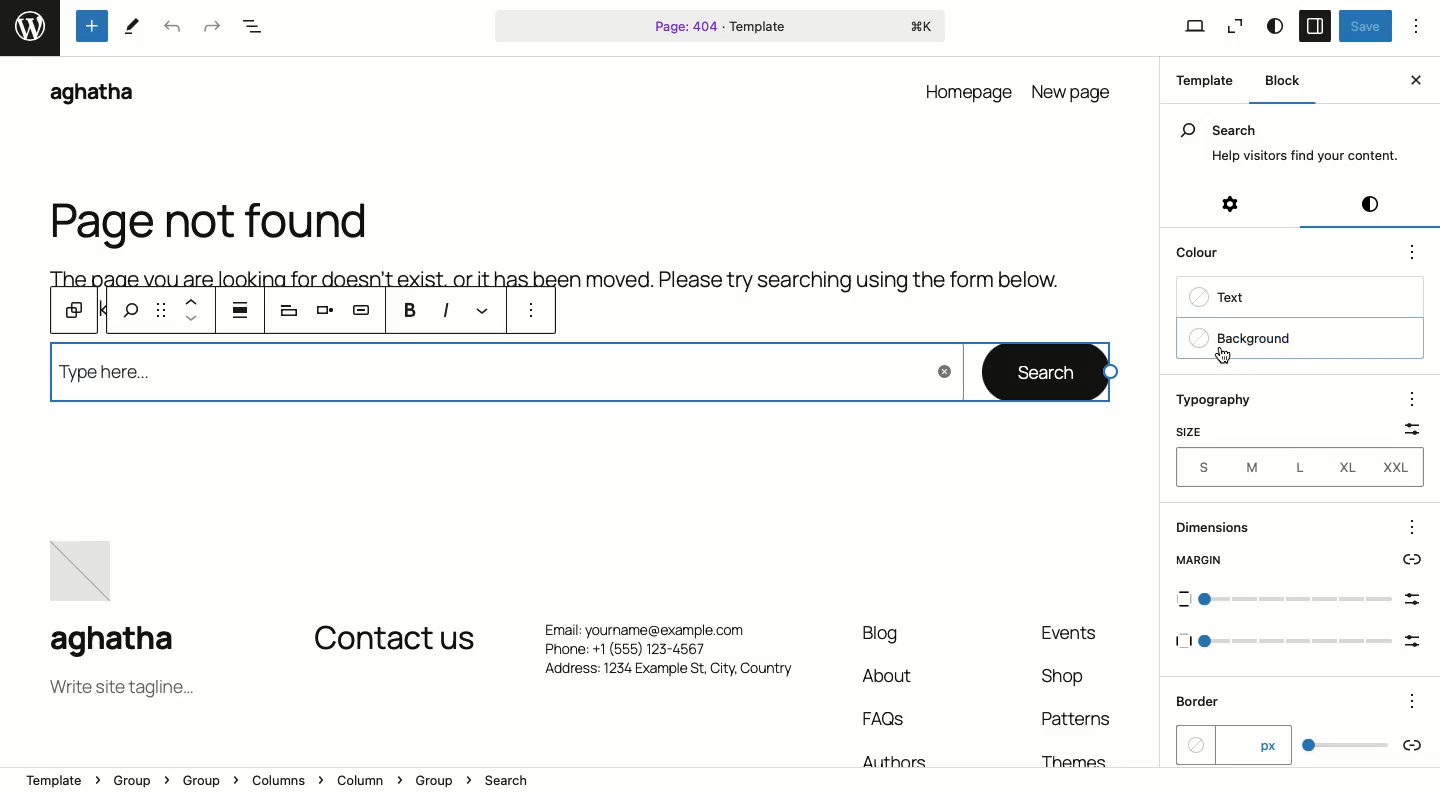 The width and height of the screenshot is (1440, 792). What do you see at coordinates (536, 312) in the screenshot?
I see `More` at bounding box center [536, 312].